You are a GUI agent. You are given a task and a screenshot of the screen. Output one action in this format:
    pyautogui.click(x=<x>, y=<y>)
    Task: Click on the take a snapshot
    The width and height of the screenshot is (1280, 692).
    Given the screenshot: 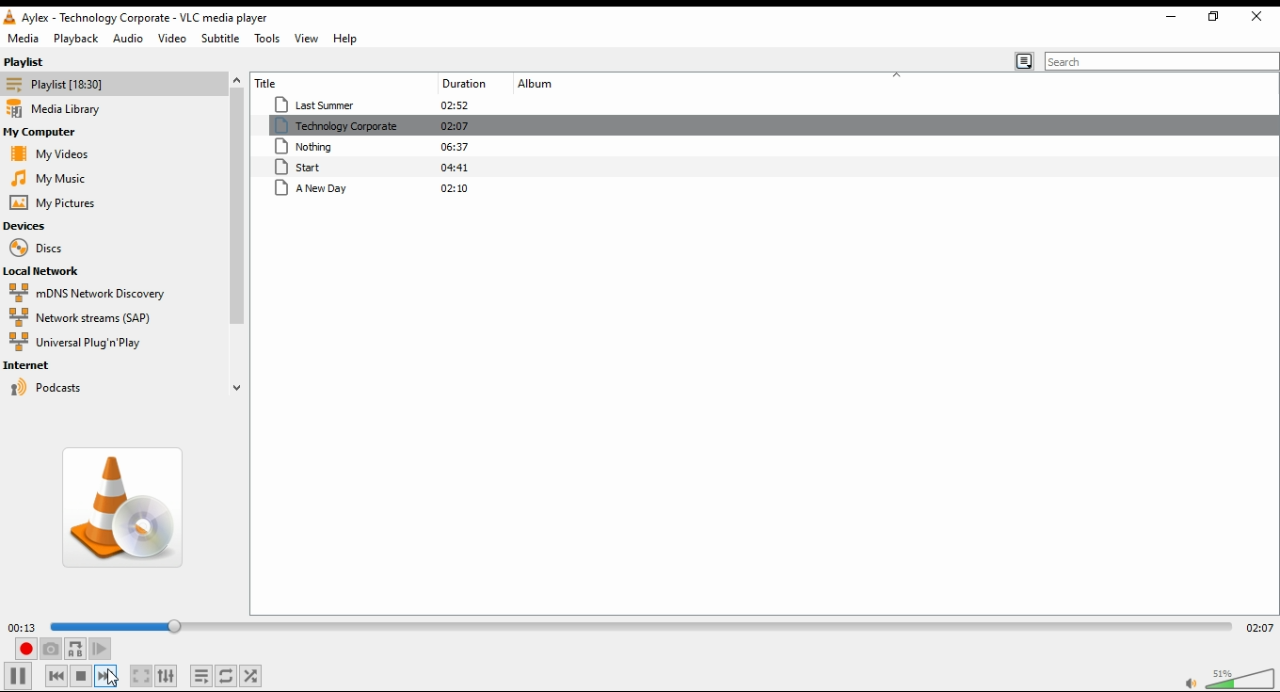 What is the action you would take?
    pyautogui.click(x=54, y=651)
    